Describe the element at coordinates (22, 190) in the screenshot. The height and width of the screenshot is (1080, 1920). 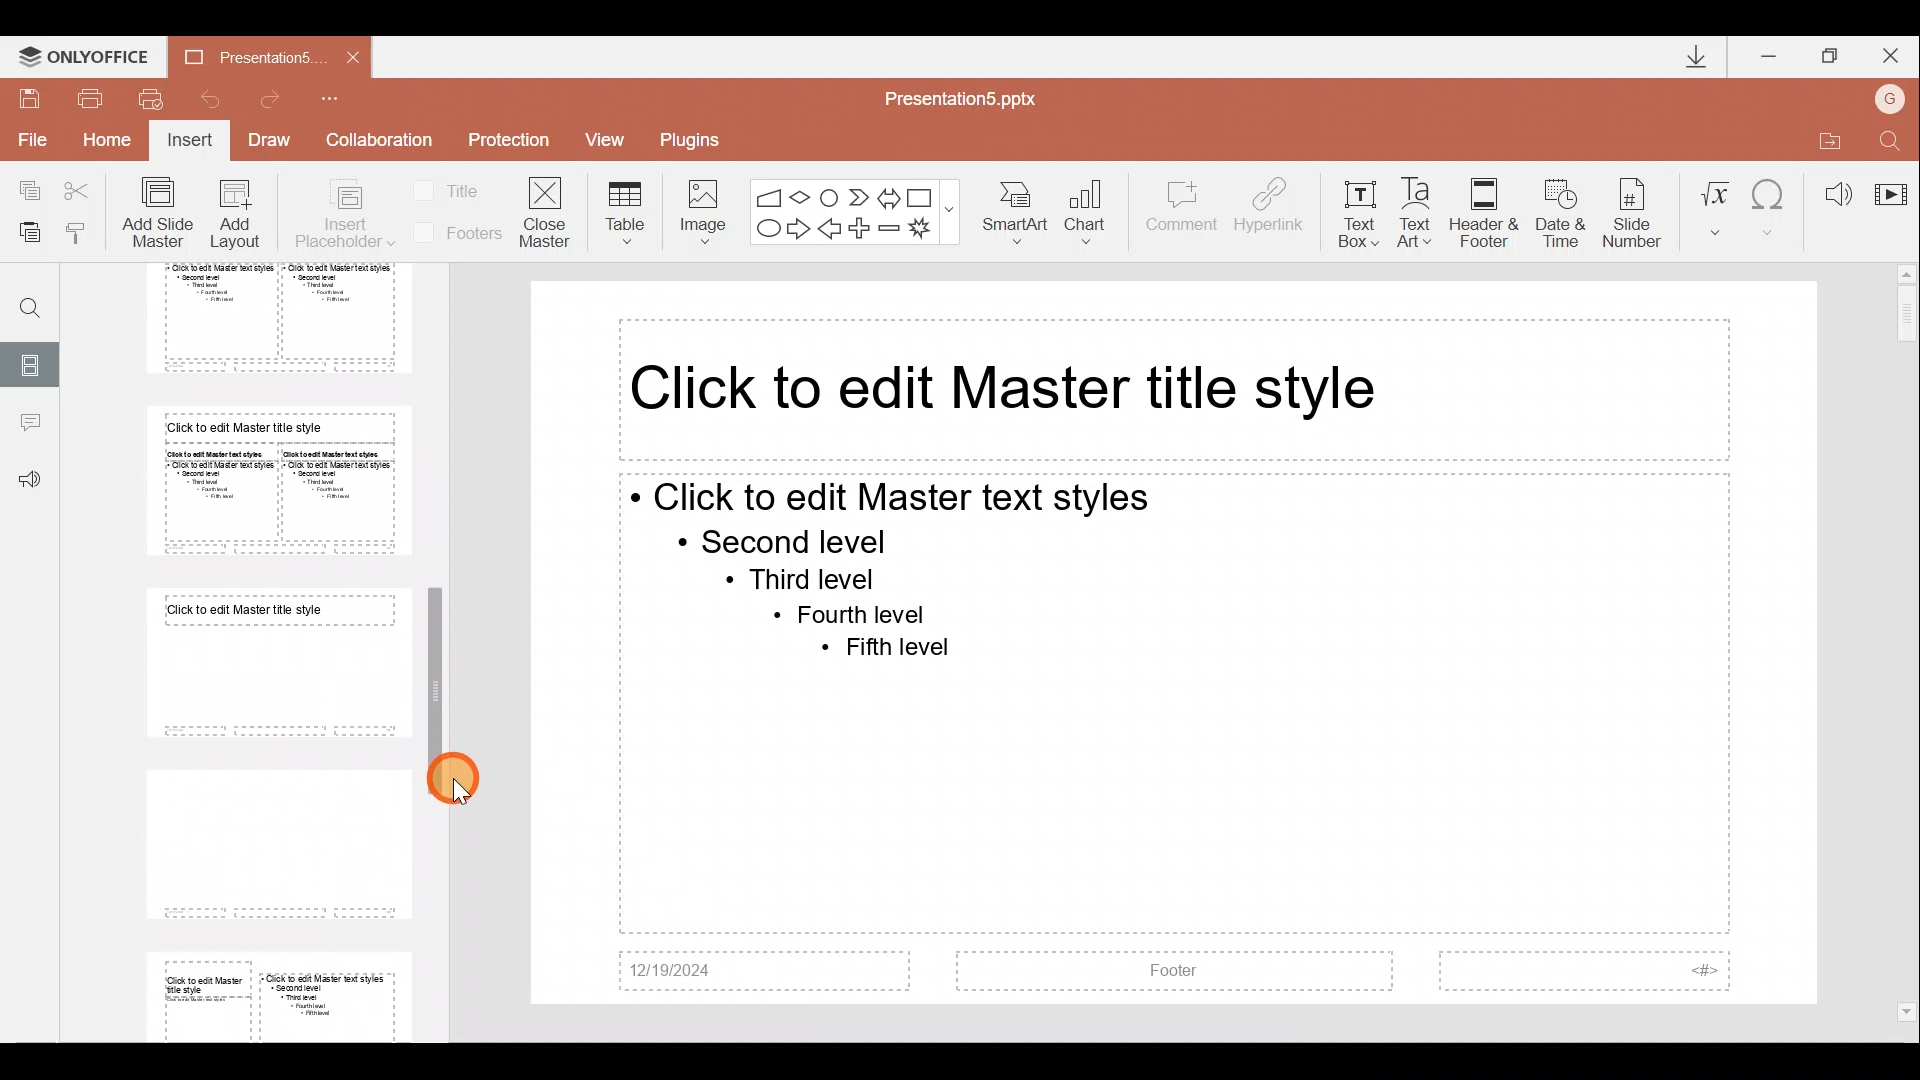
I see `Copy` at that location.